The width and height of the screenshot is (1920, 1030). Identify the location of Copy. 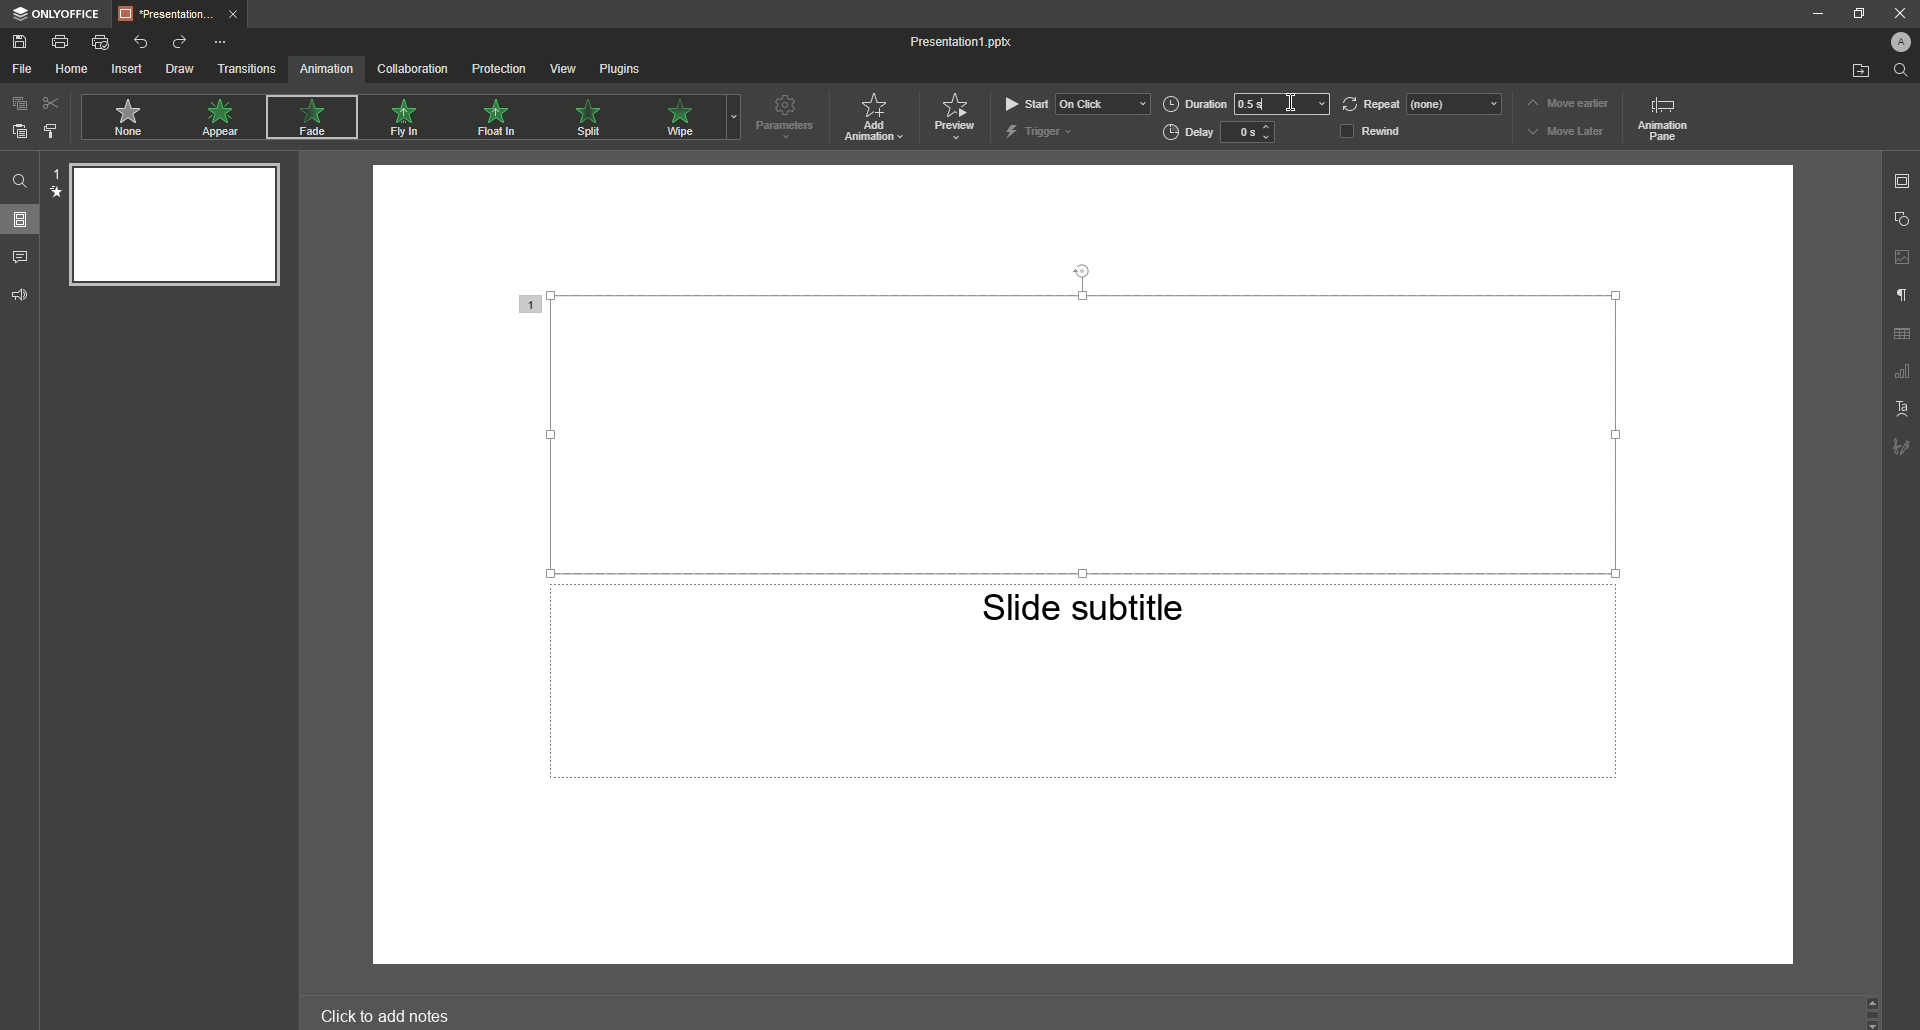
(18, 105).